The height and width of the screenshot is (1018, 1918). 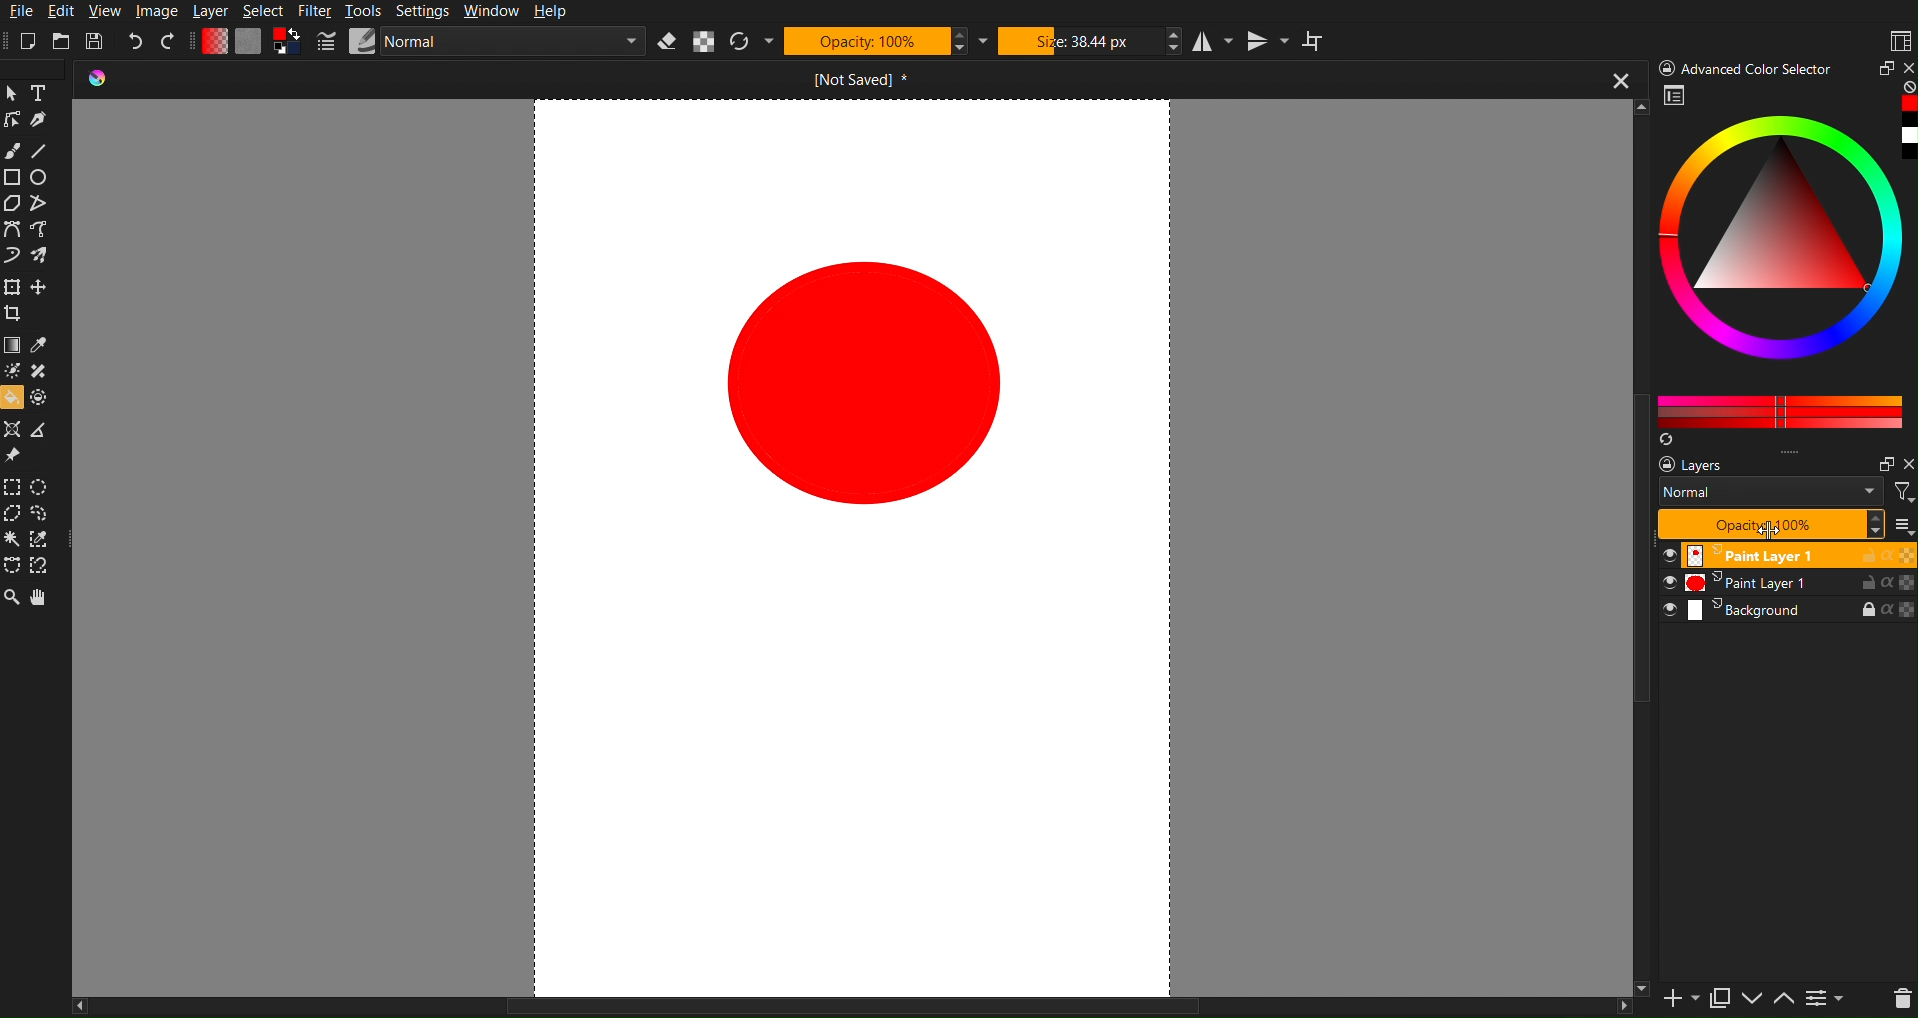 What do you see at coordinates (42, 598) in the screenshot?
I see `Pan` at bounding box center [42, 598].